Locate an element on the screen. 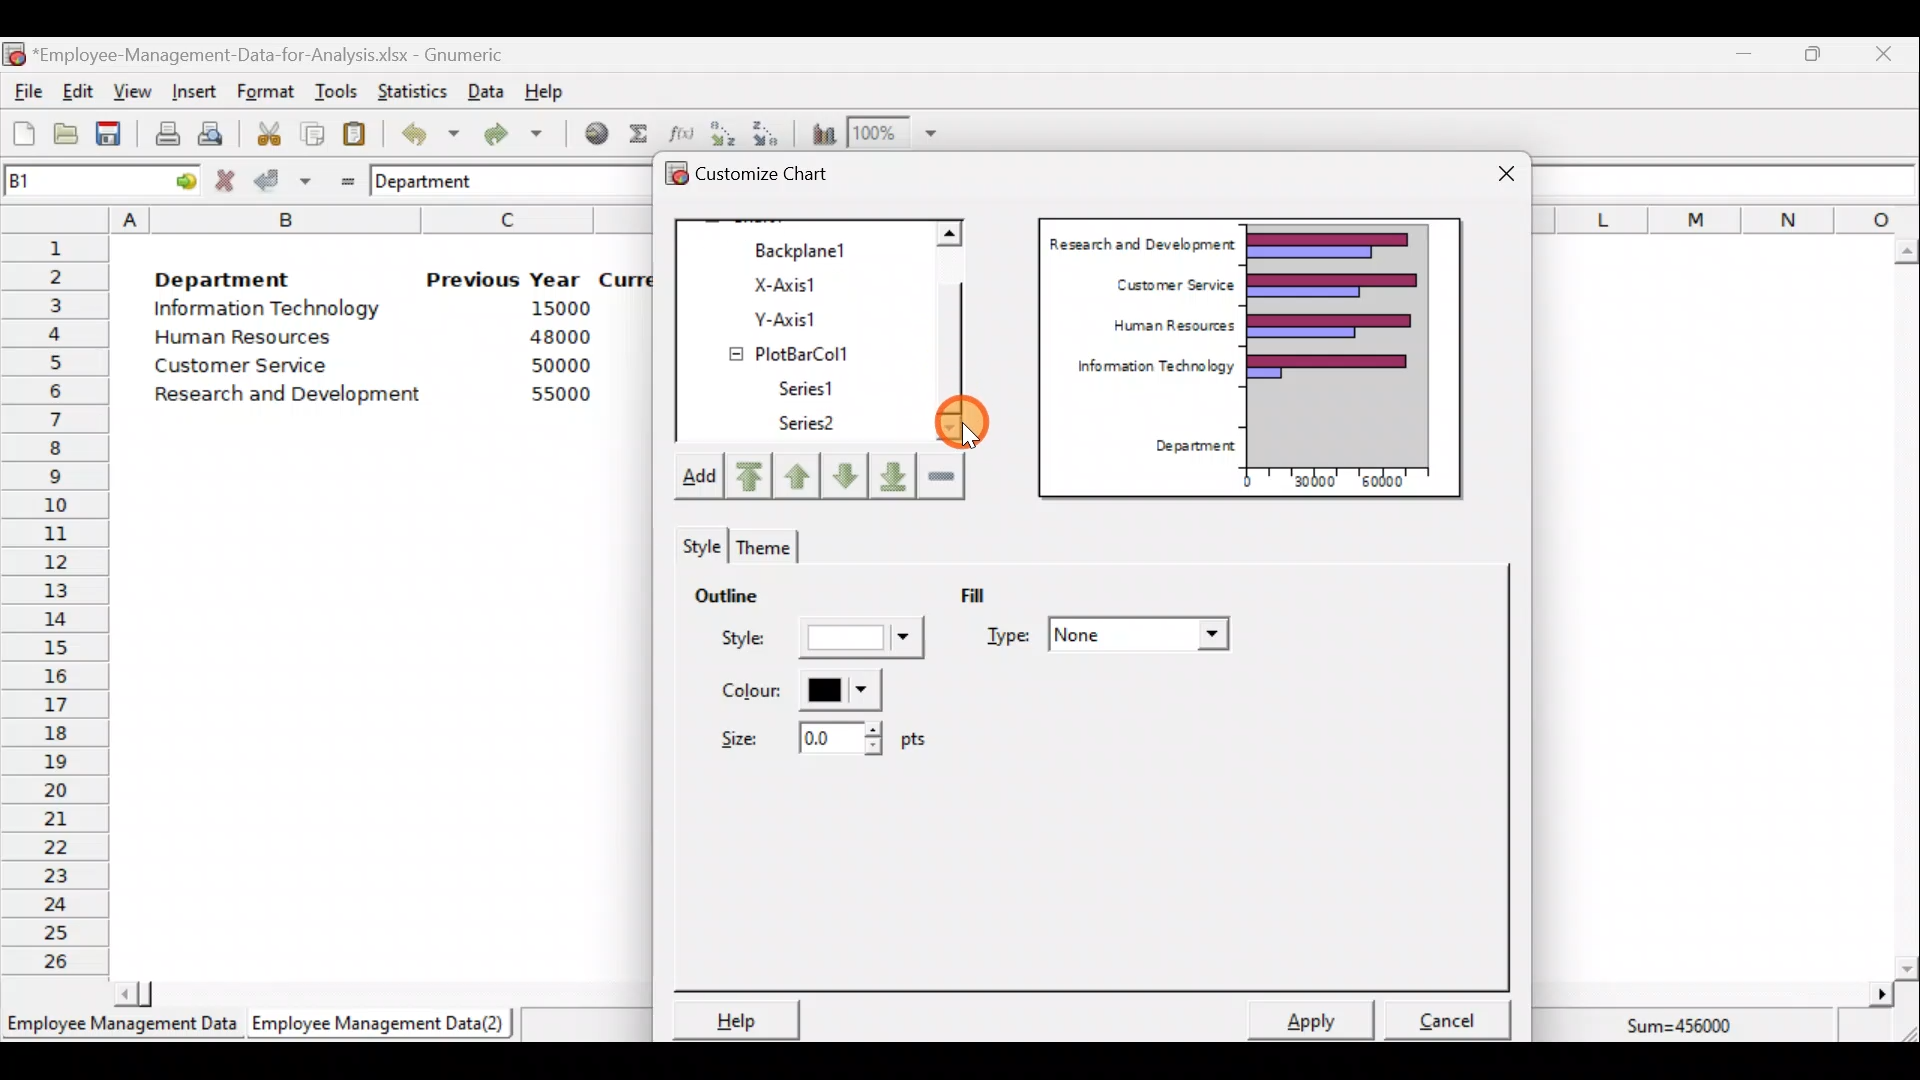 Image resolution: width=1920 pixels, height=1080 pixels. Close is located at coordinates (1882, 57).